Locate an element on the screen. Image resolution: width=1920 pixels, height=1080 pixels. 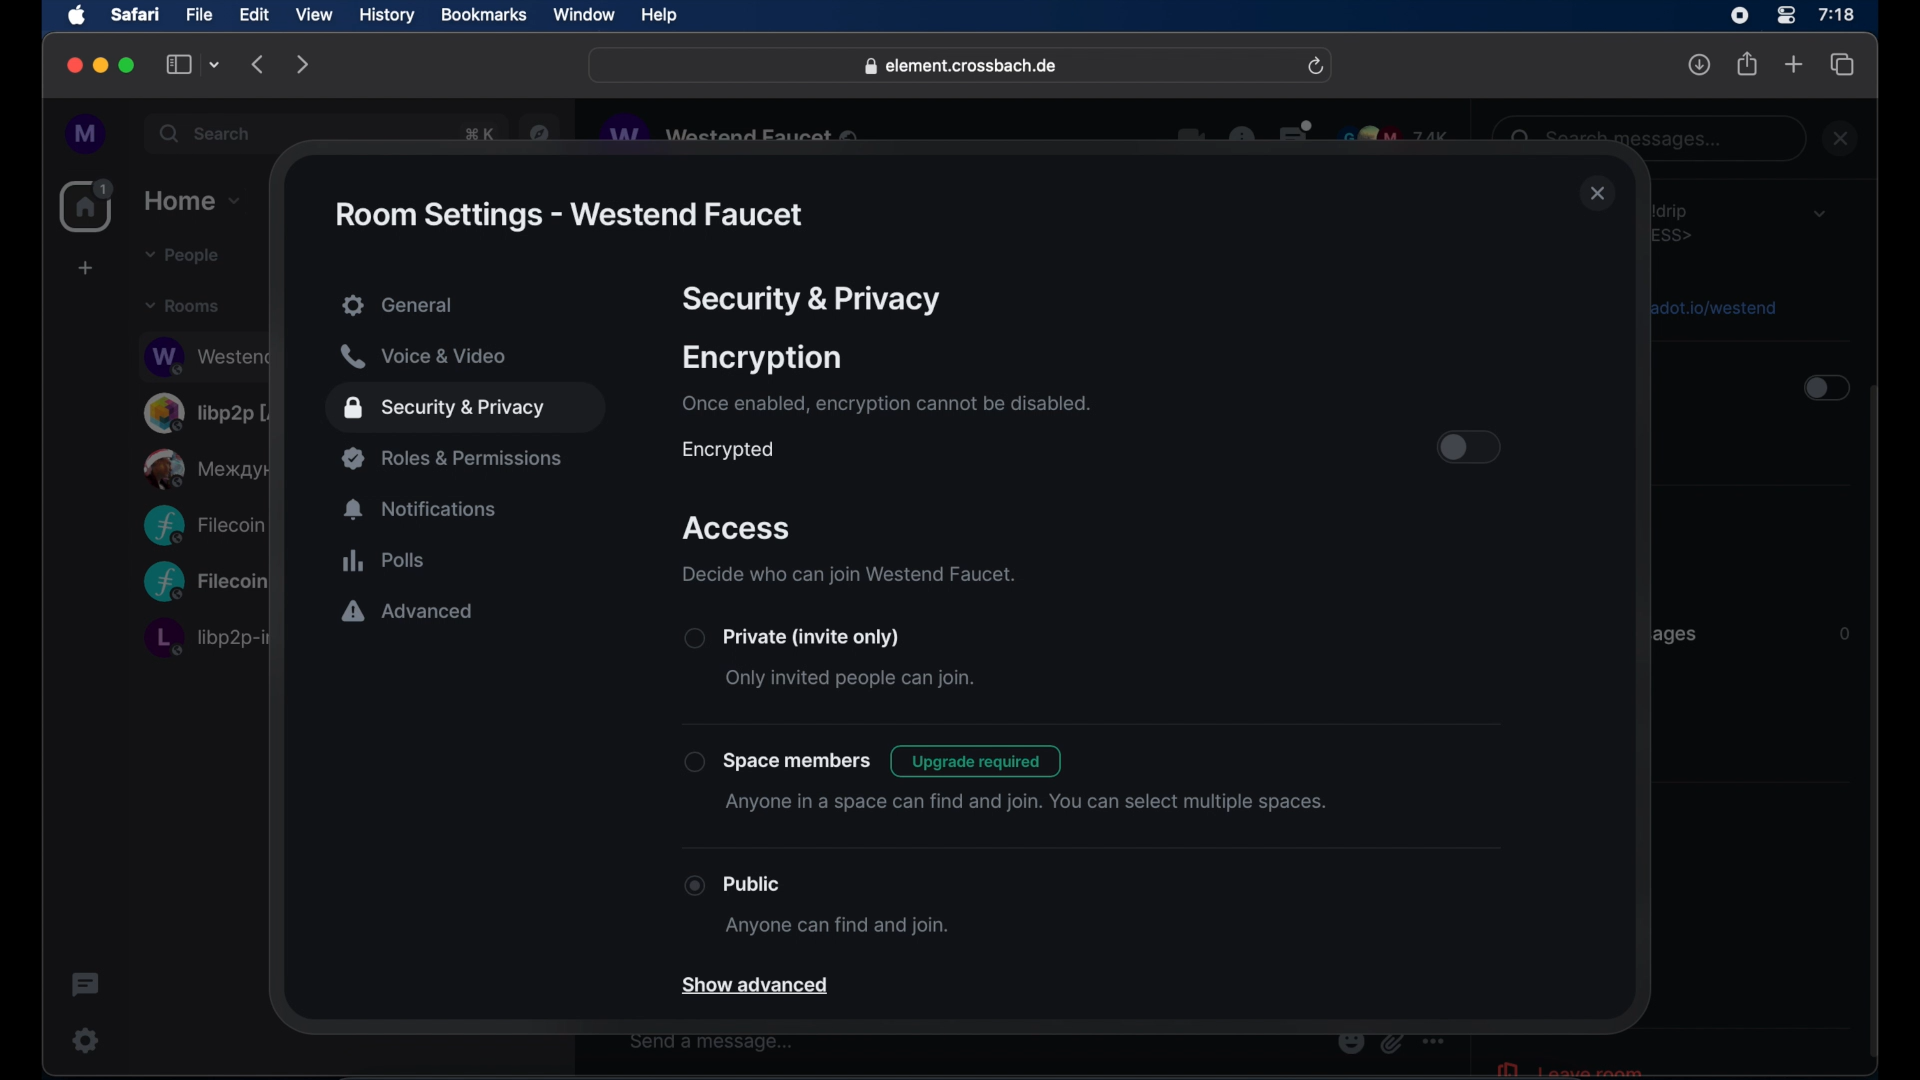
obscure is located at coordinates (211, 412).